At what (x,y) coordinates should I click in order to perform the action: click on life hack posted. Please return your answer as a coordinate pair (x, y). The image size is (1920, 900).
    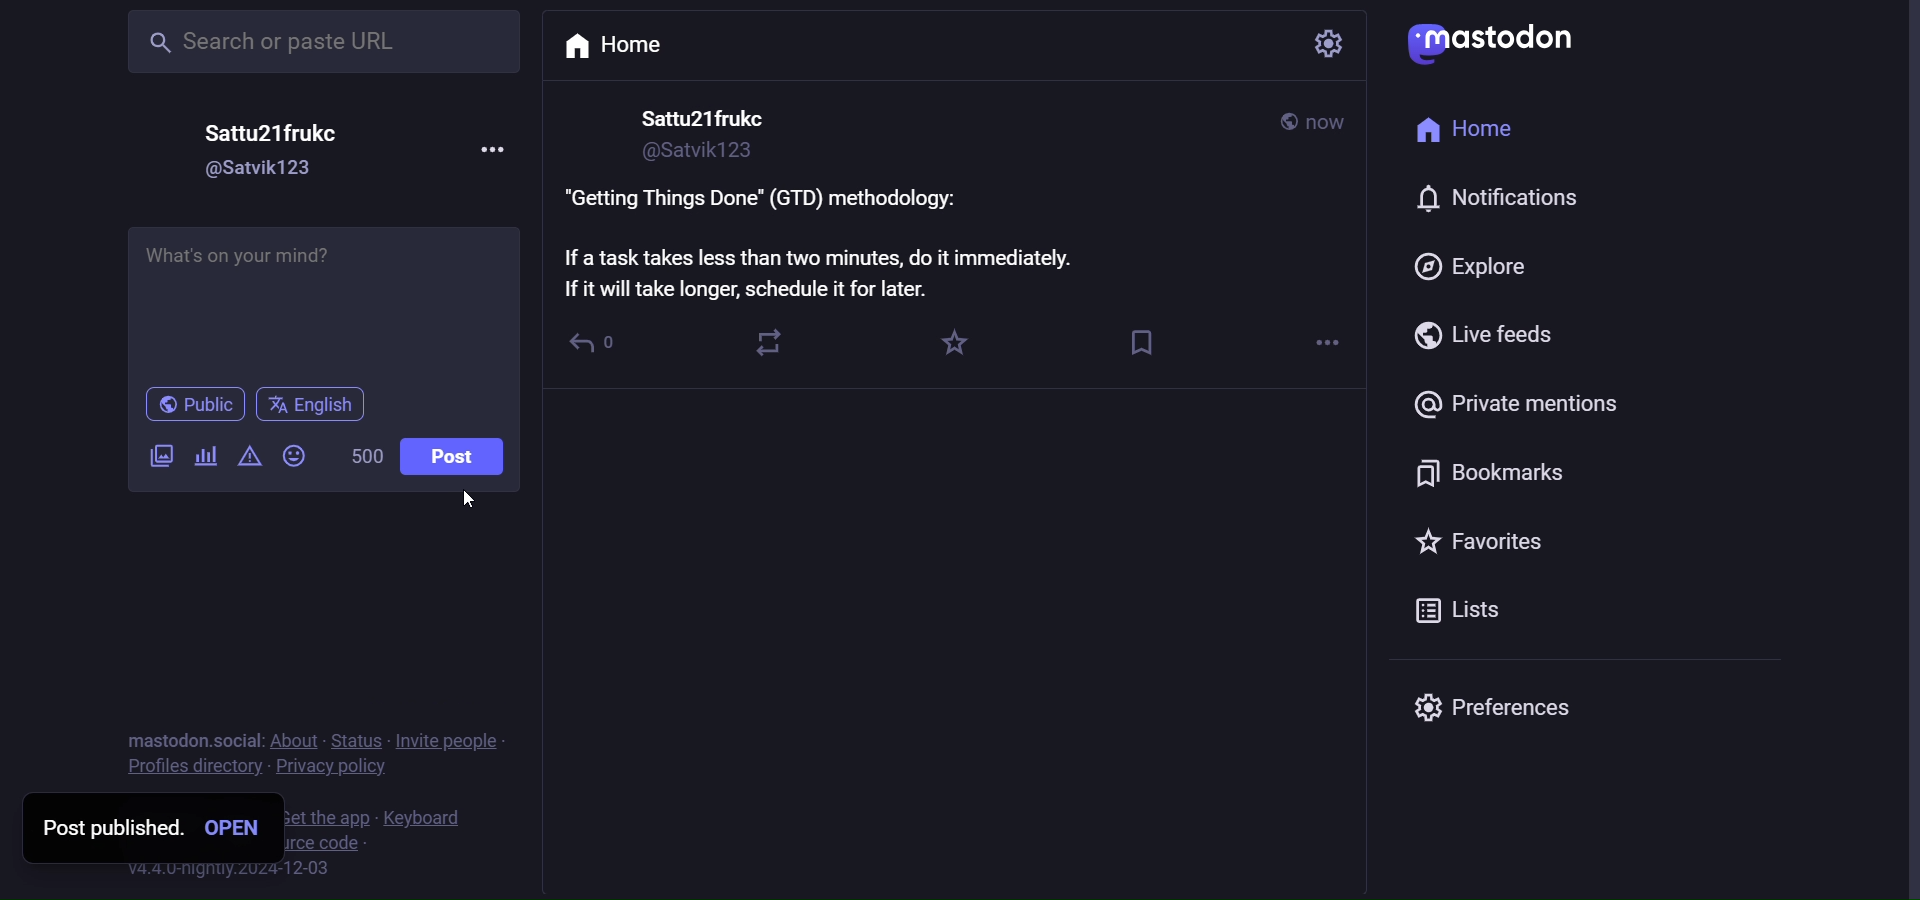
    Looking at the image, I should click on (850, 245).